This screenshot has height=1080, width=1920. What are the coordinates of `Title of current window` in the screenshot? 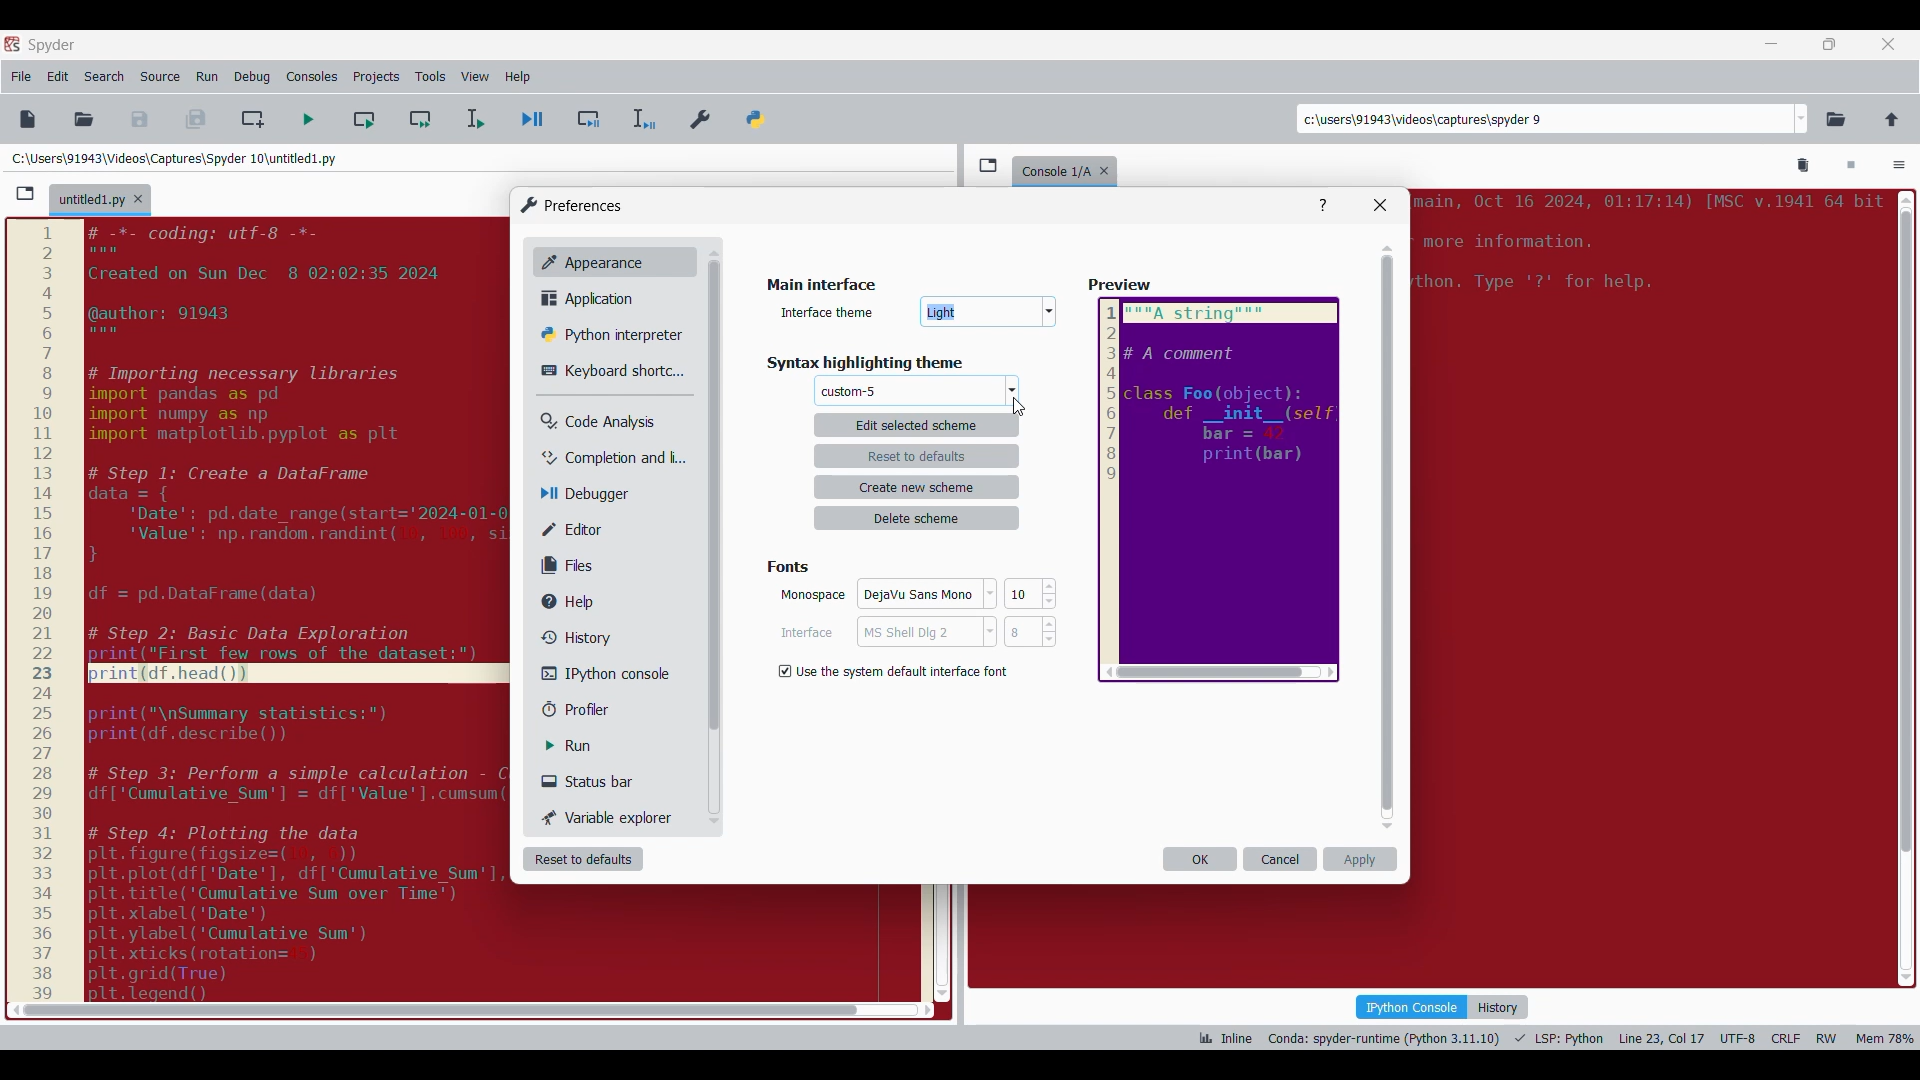 It's located at (819, 286).